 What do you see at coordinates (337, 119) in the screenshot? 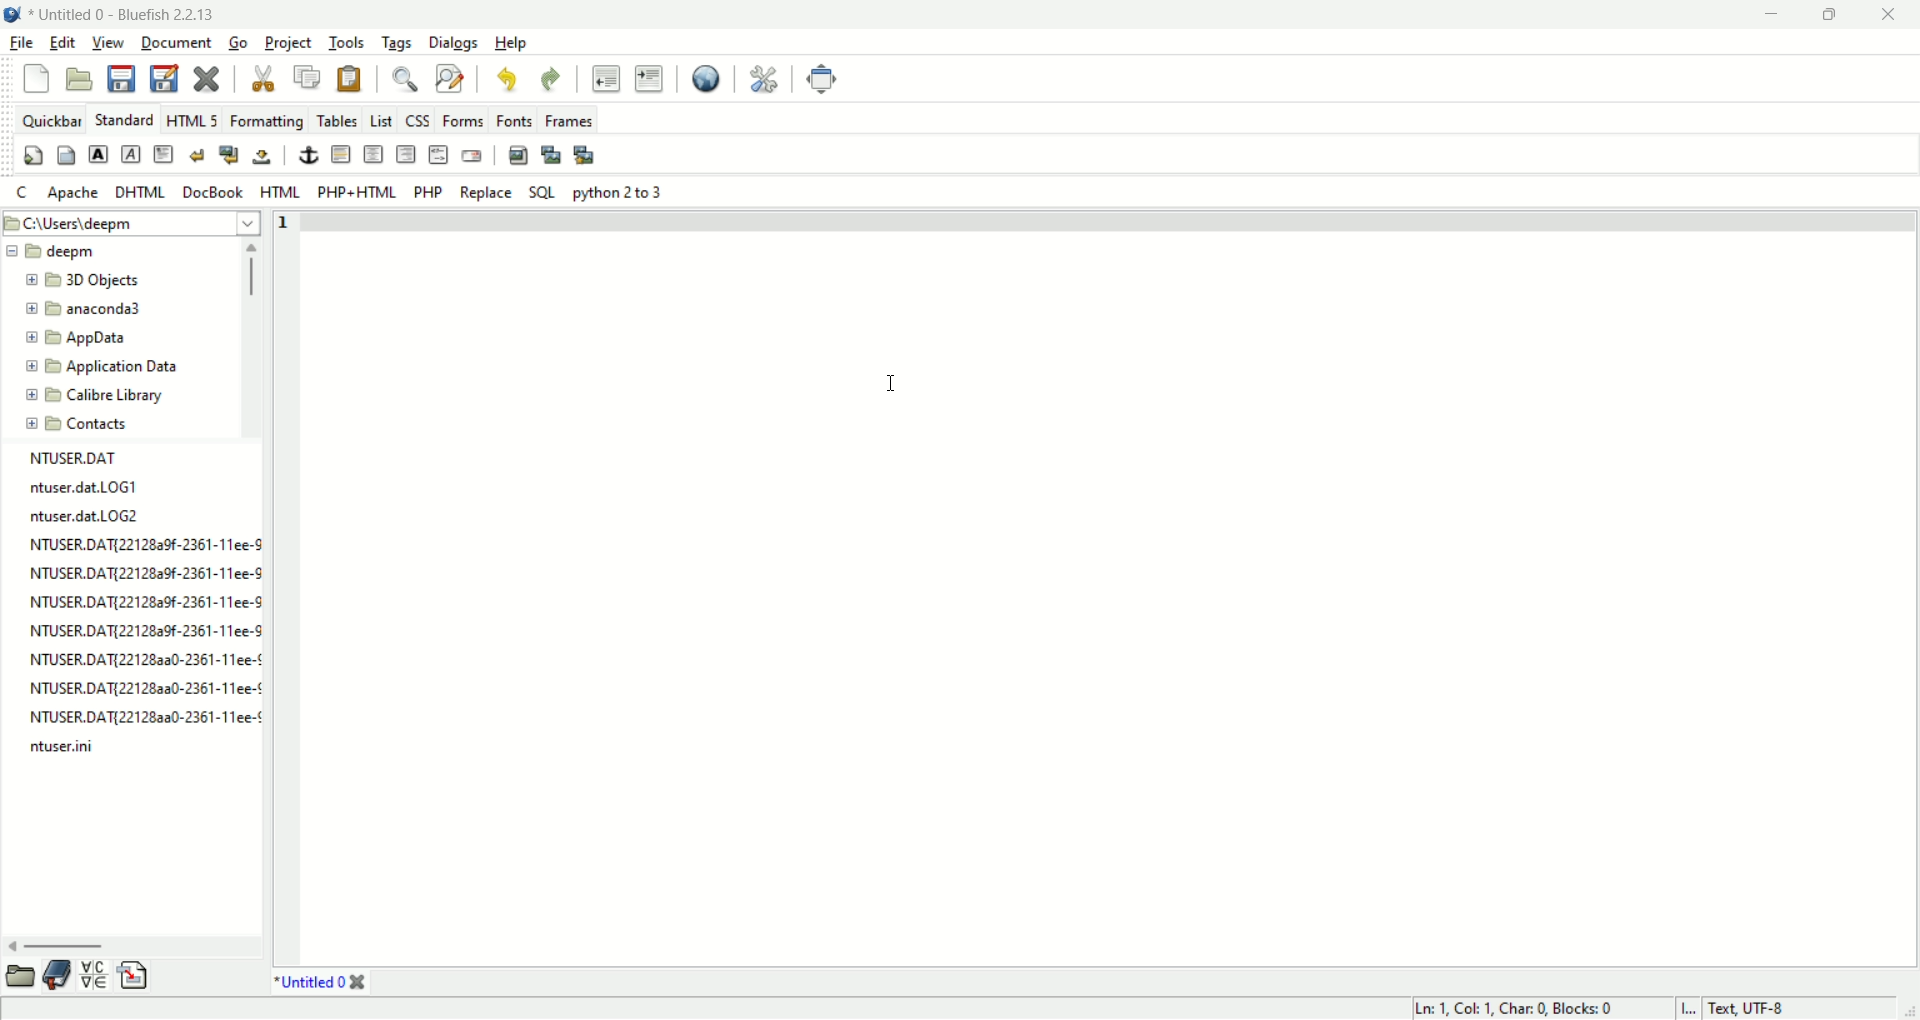
I see `tables` at bounding box center [337, 119].